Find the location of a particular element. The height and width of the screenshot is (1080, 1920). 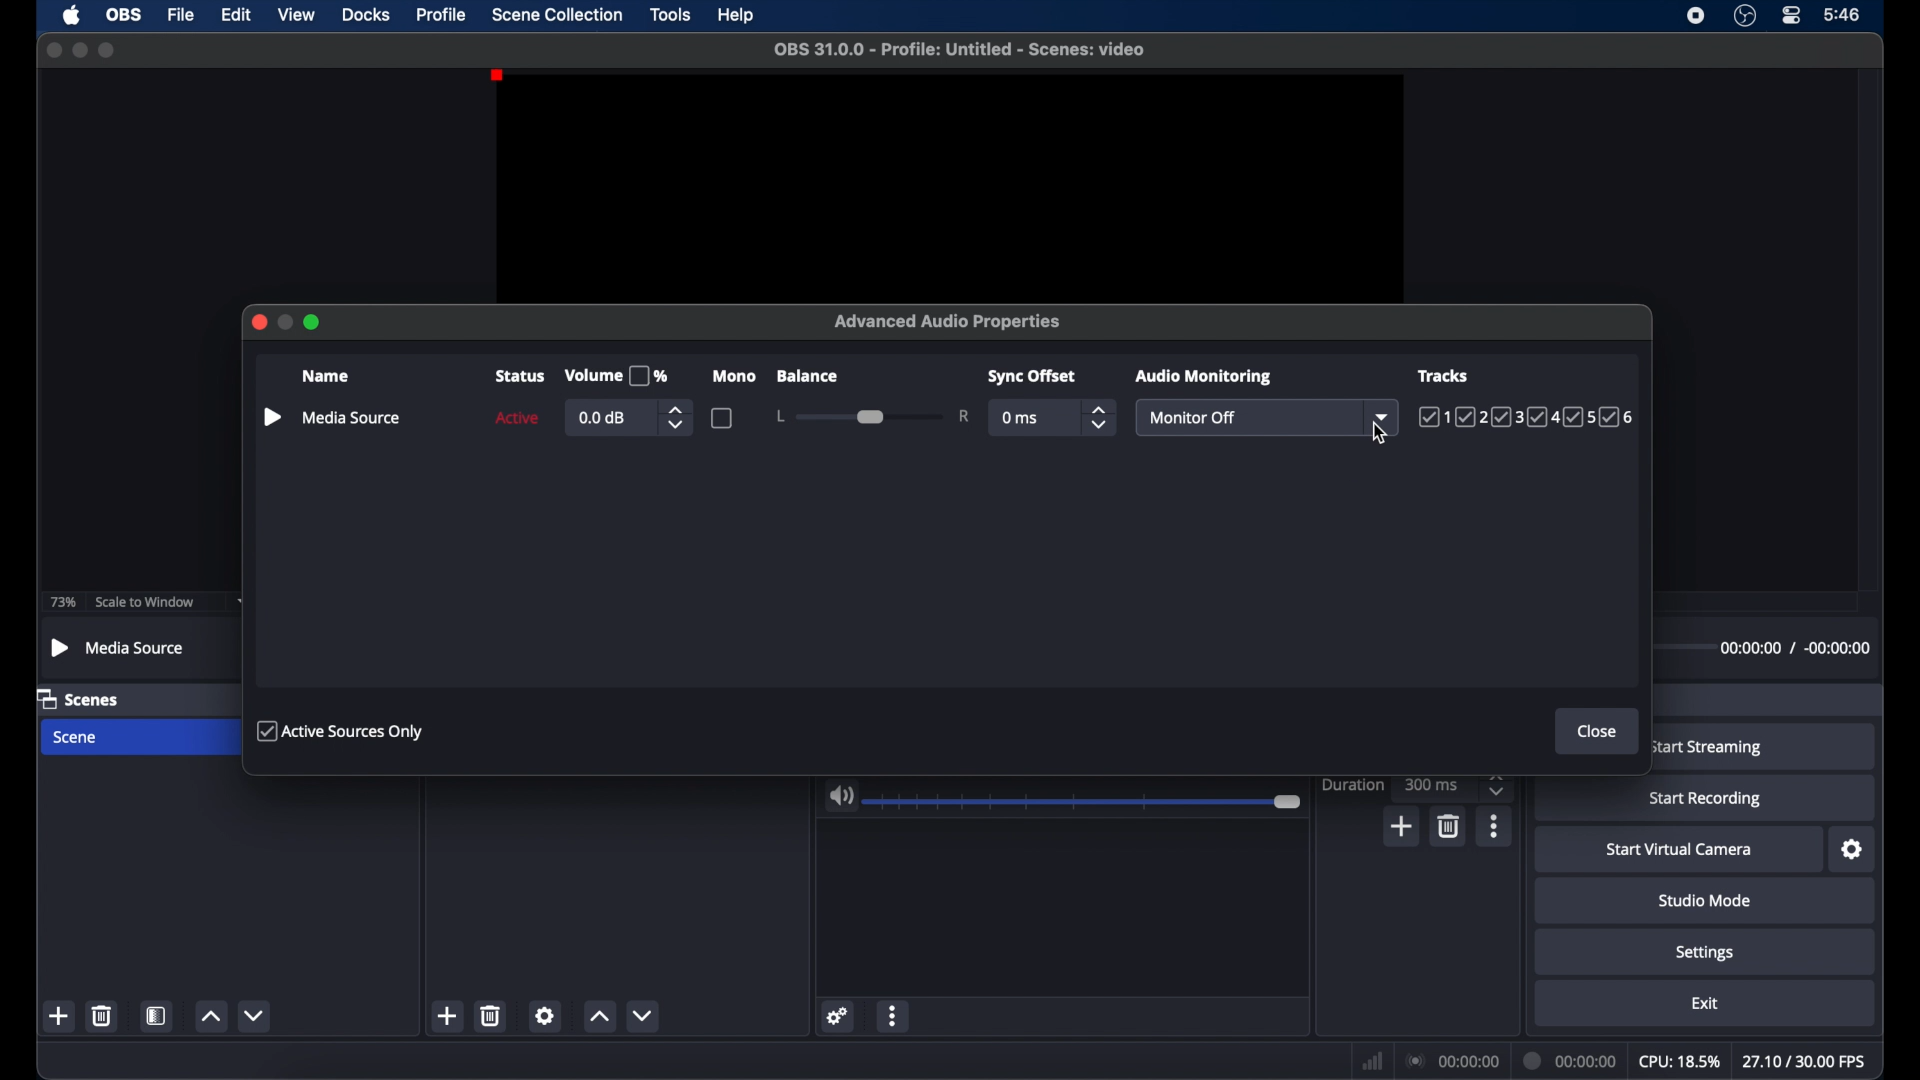

view is located at coordinates (296, 15).